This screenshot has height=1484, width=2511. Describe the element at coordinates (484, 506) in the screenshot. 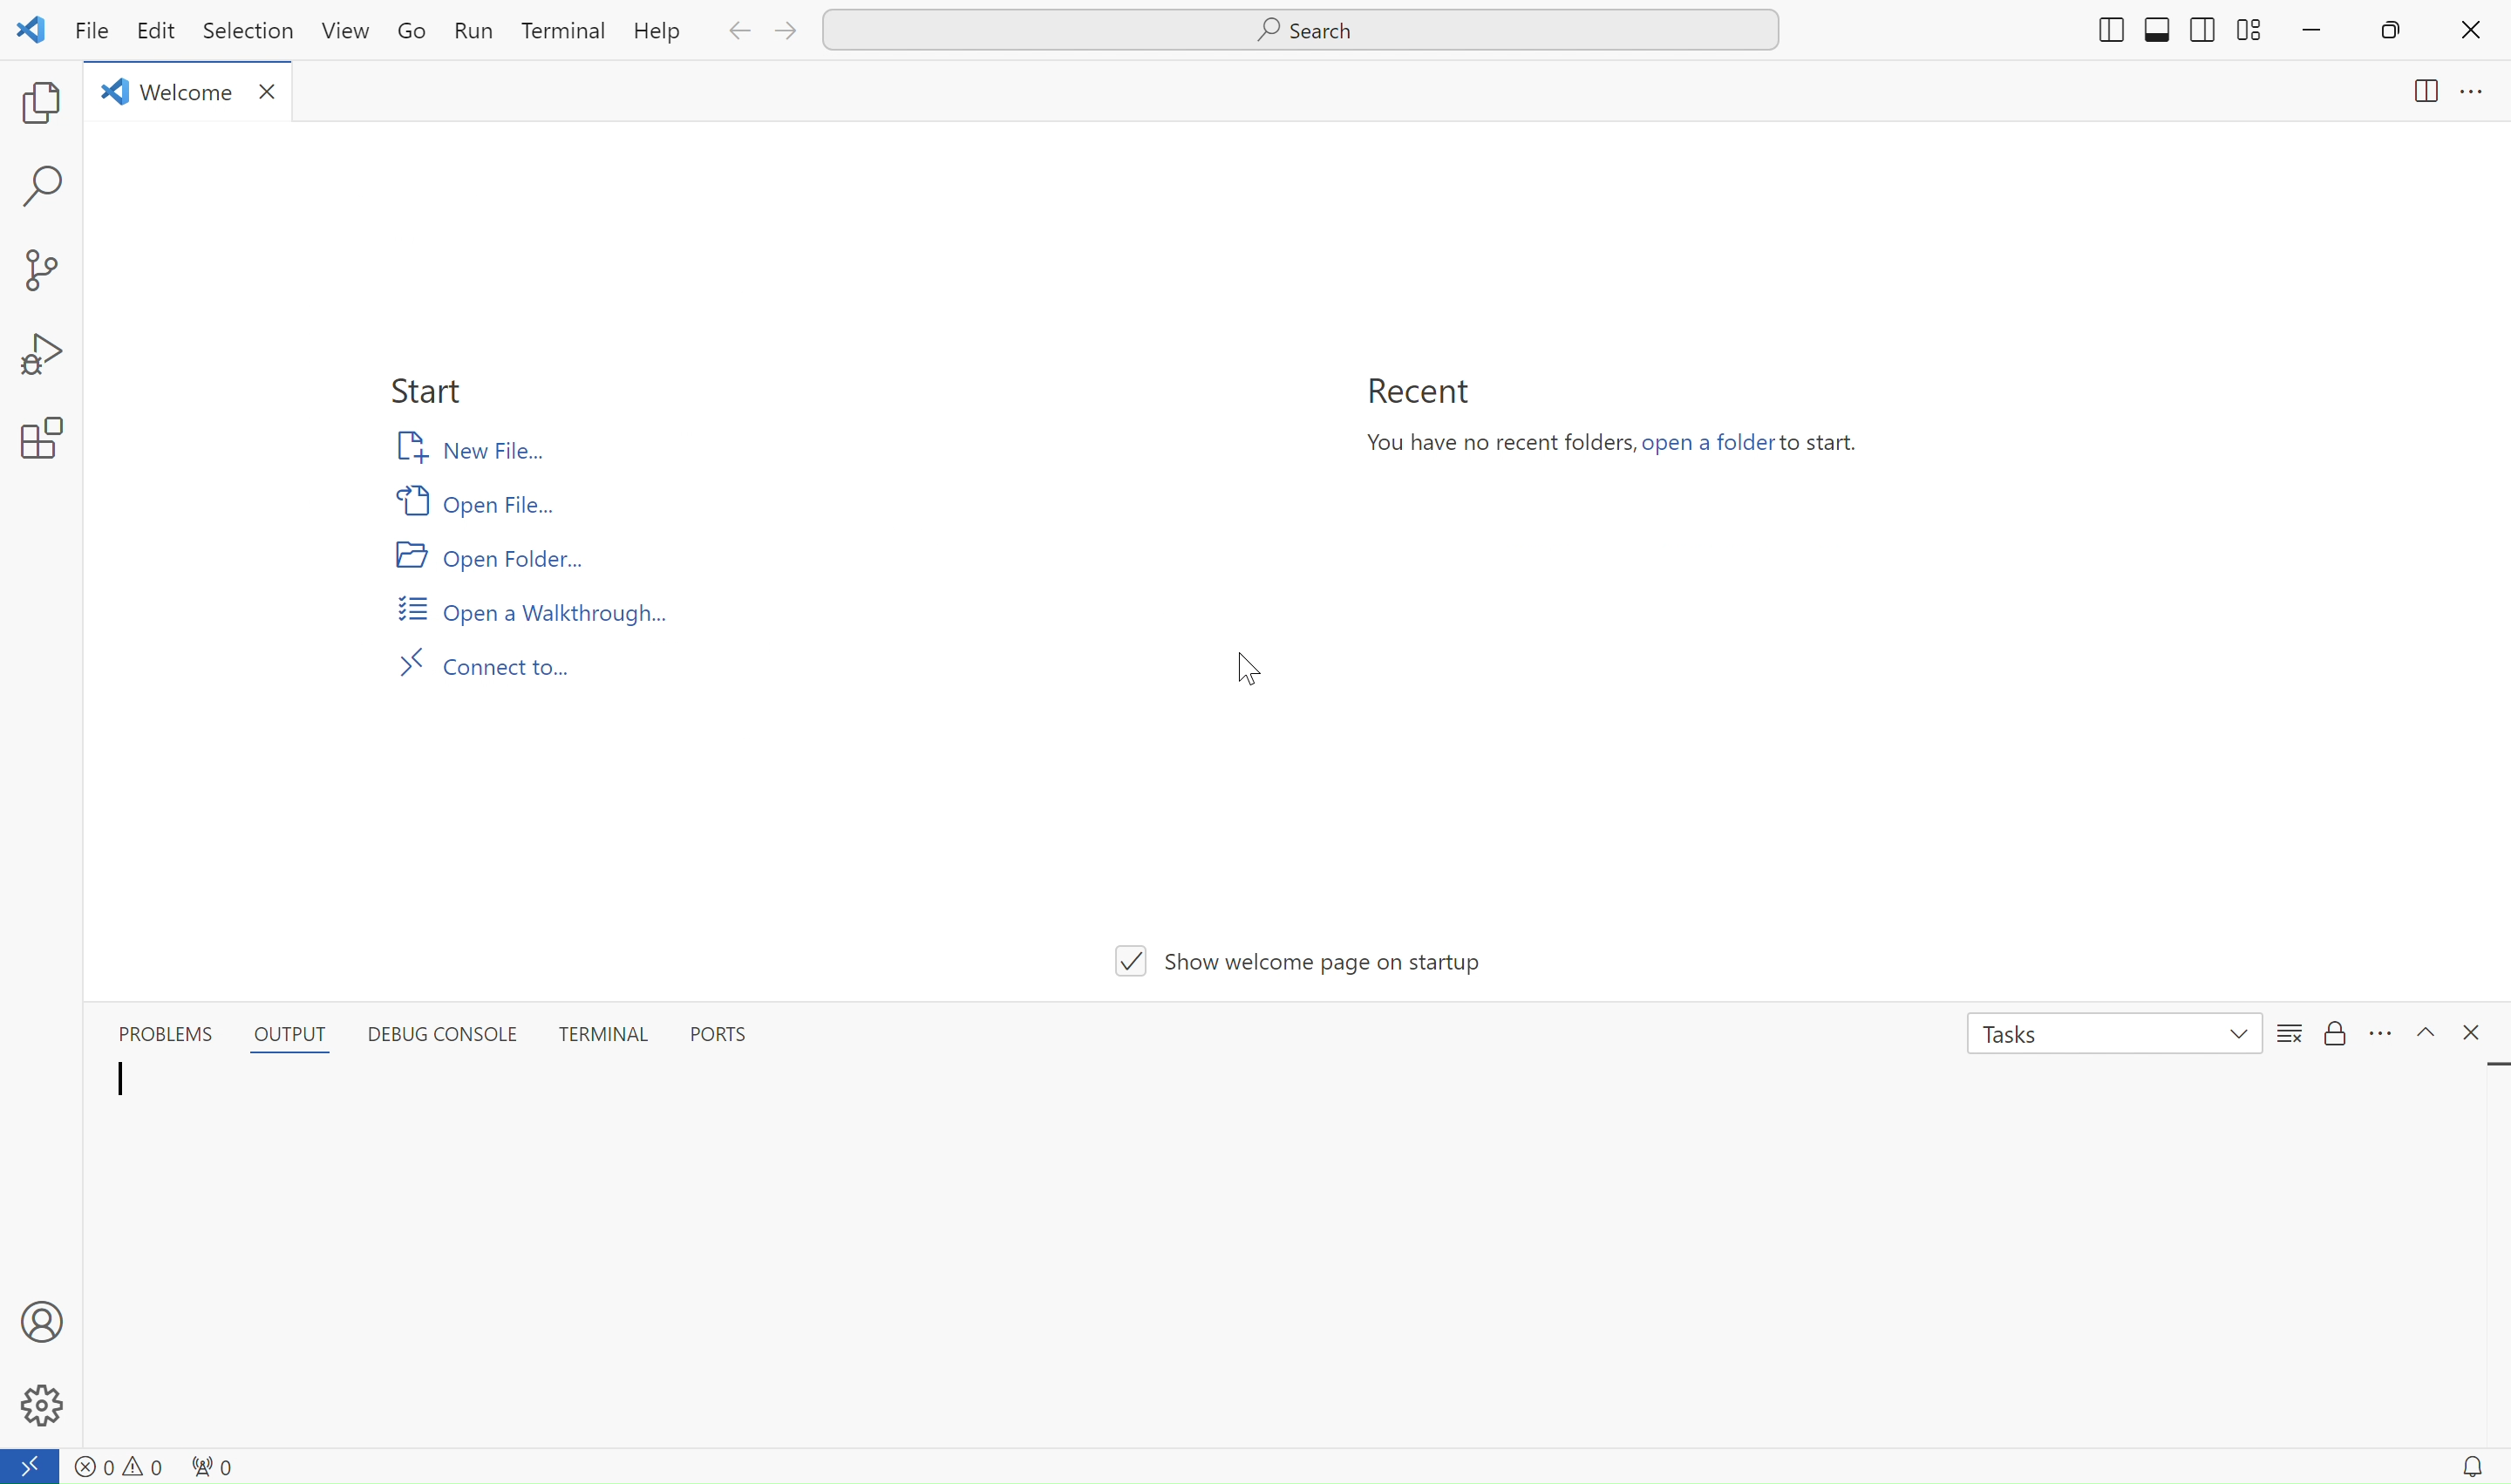

I see `Open File` at that location.